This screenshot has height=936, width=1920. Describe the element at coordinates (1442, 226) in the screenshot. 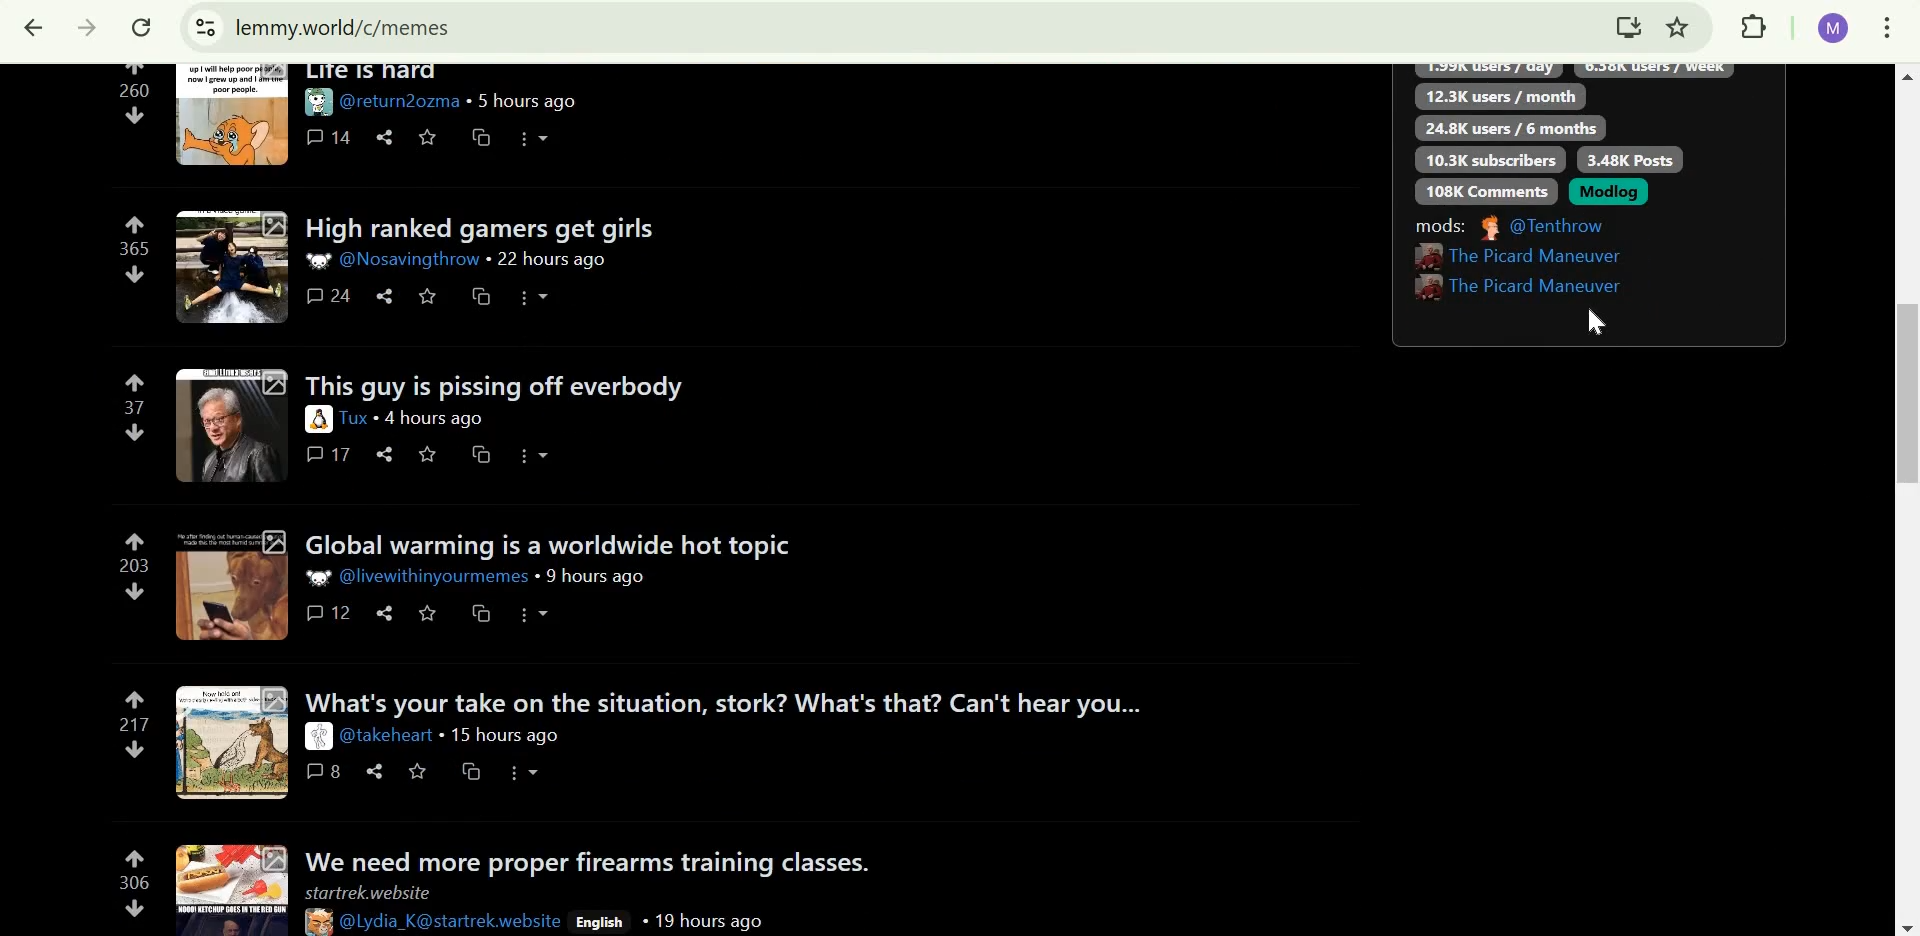

I see `Mods:` at that location.